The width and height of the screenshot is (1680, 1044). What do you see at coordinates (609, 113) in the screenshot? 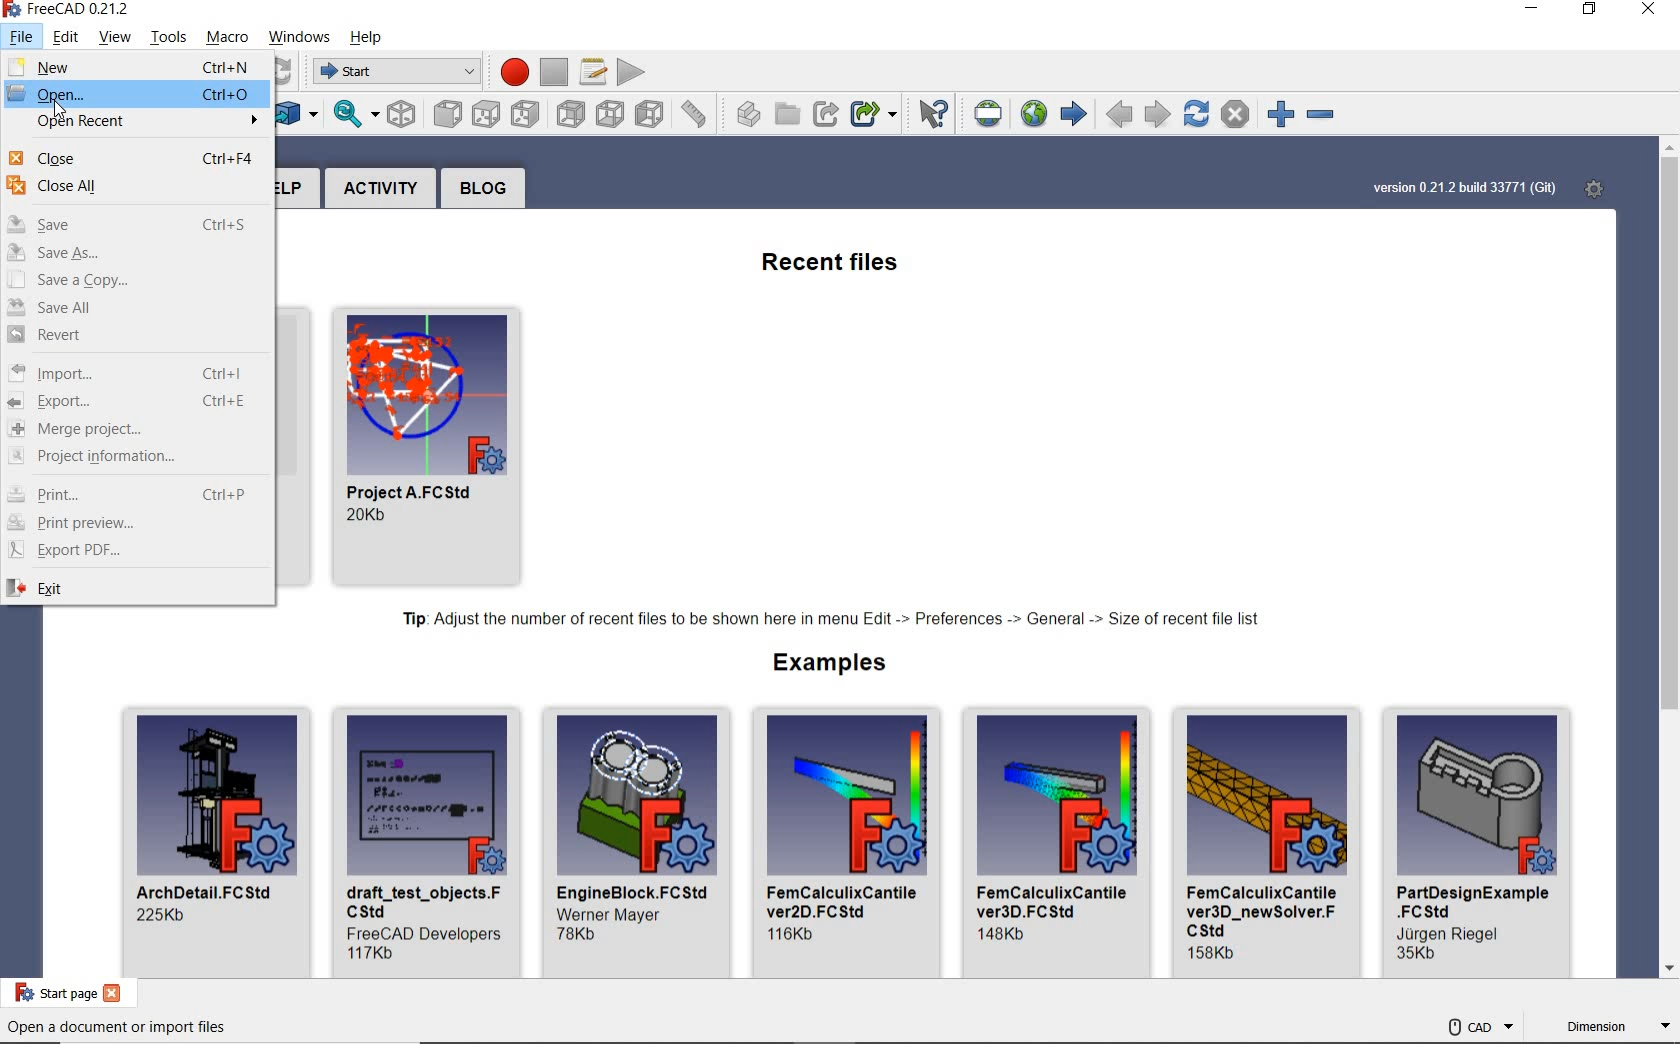
I see `BOTTOM` at bounding box center [609, 113].